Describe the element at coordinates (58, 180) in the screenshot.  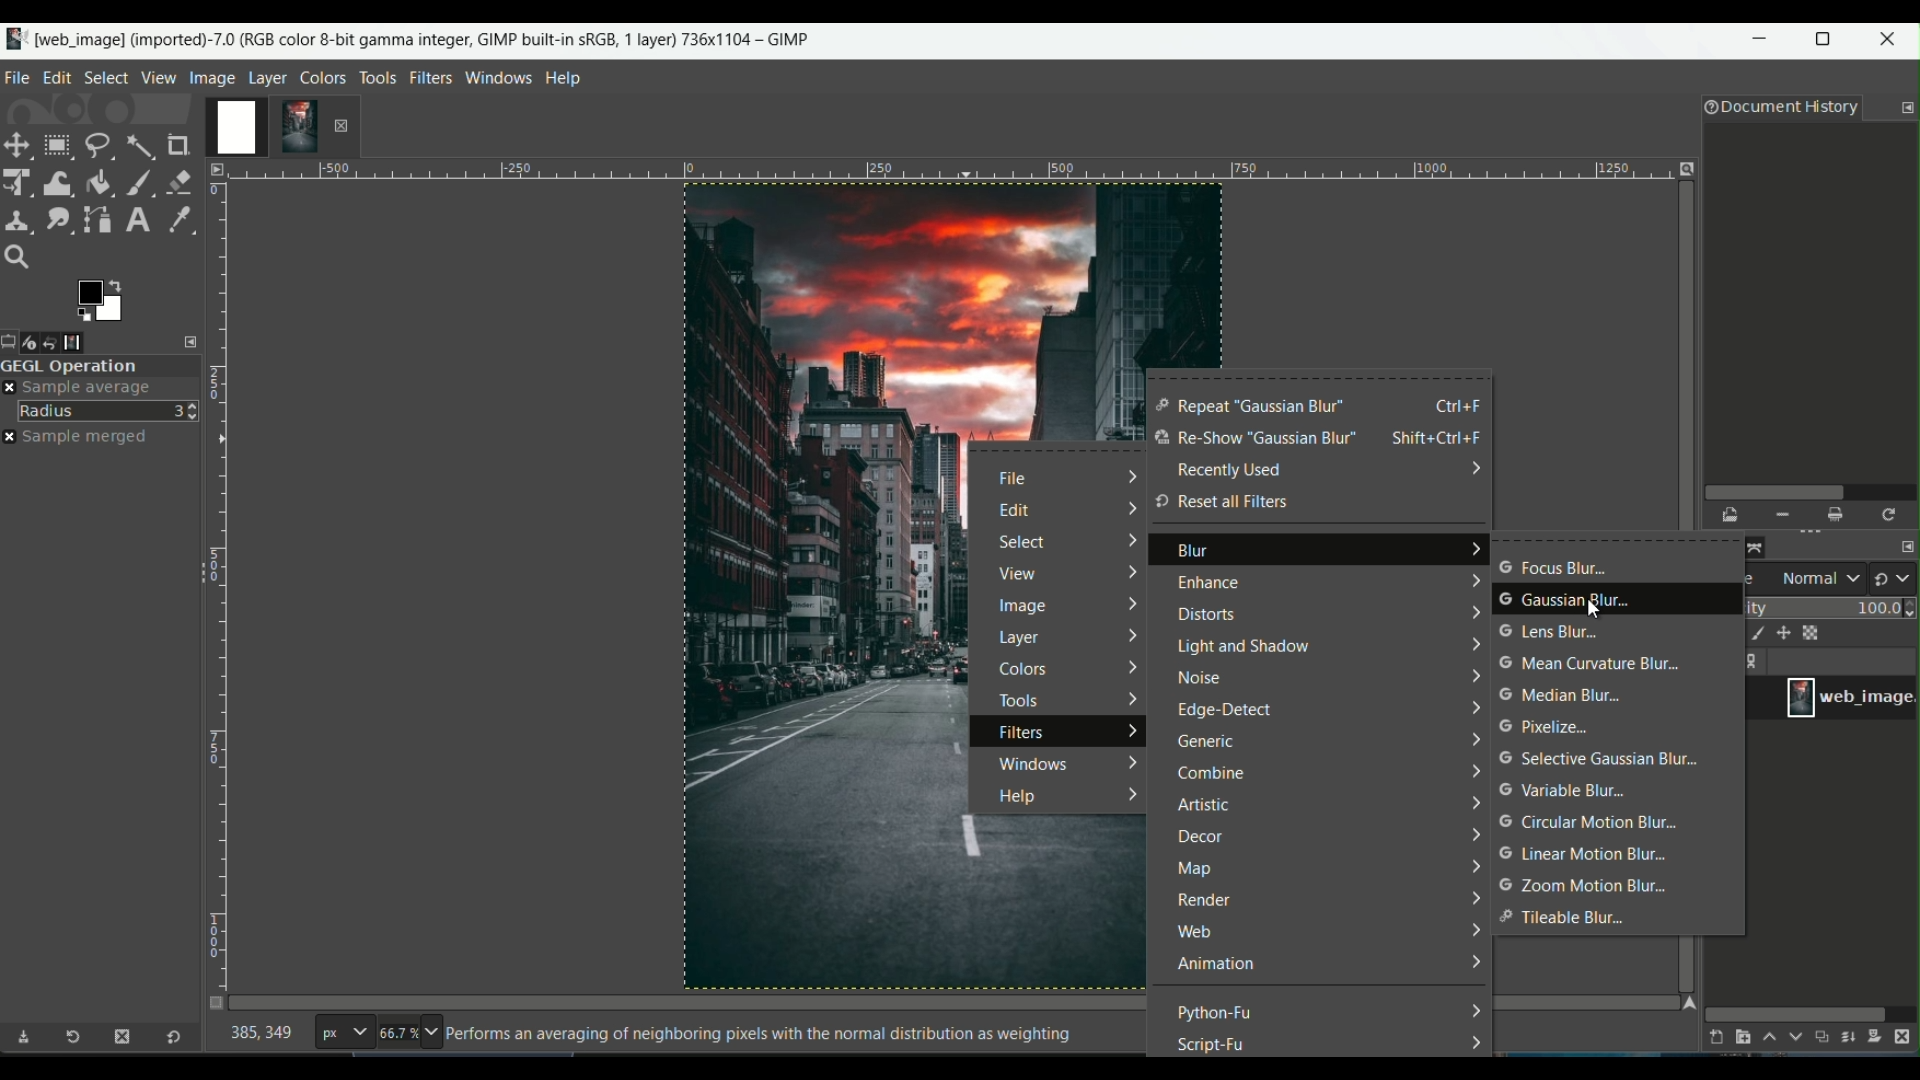
I see `transformation tool` at that location.